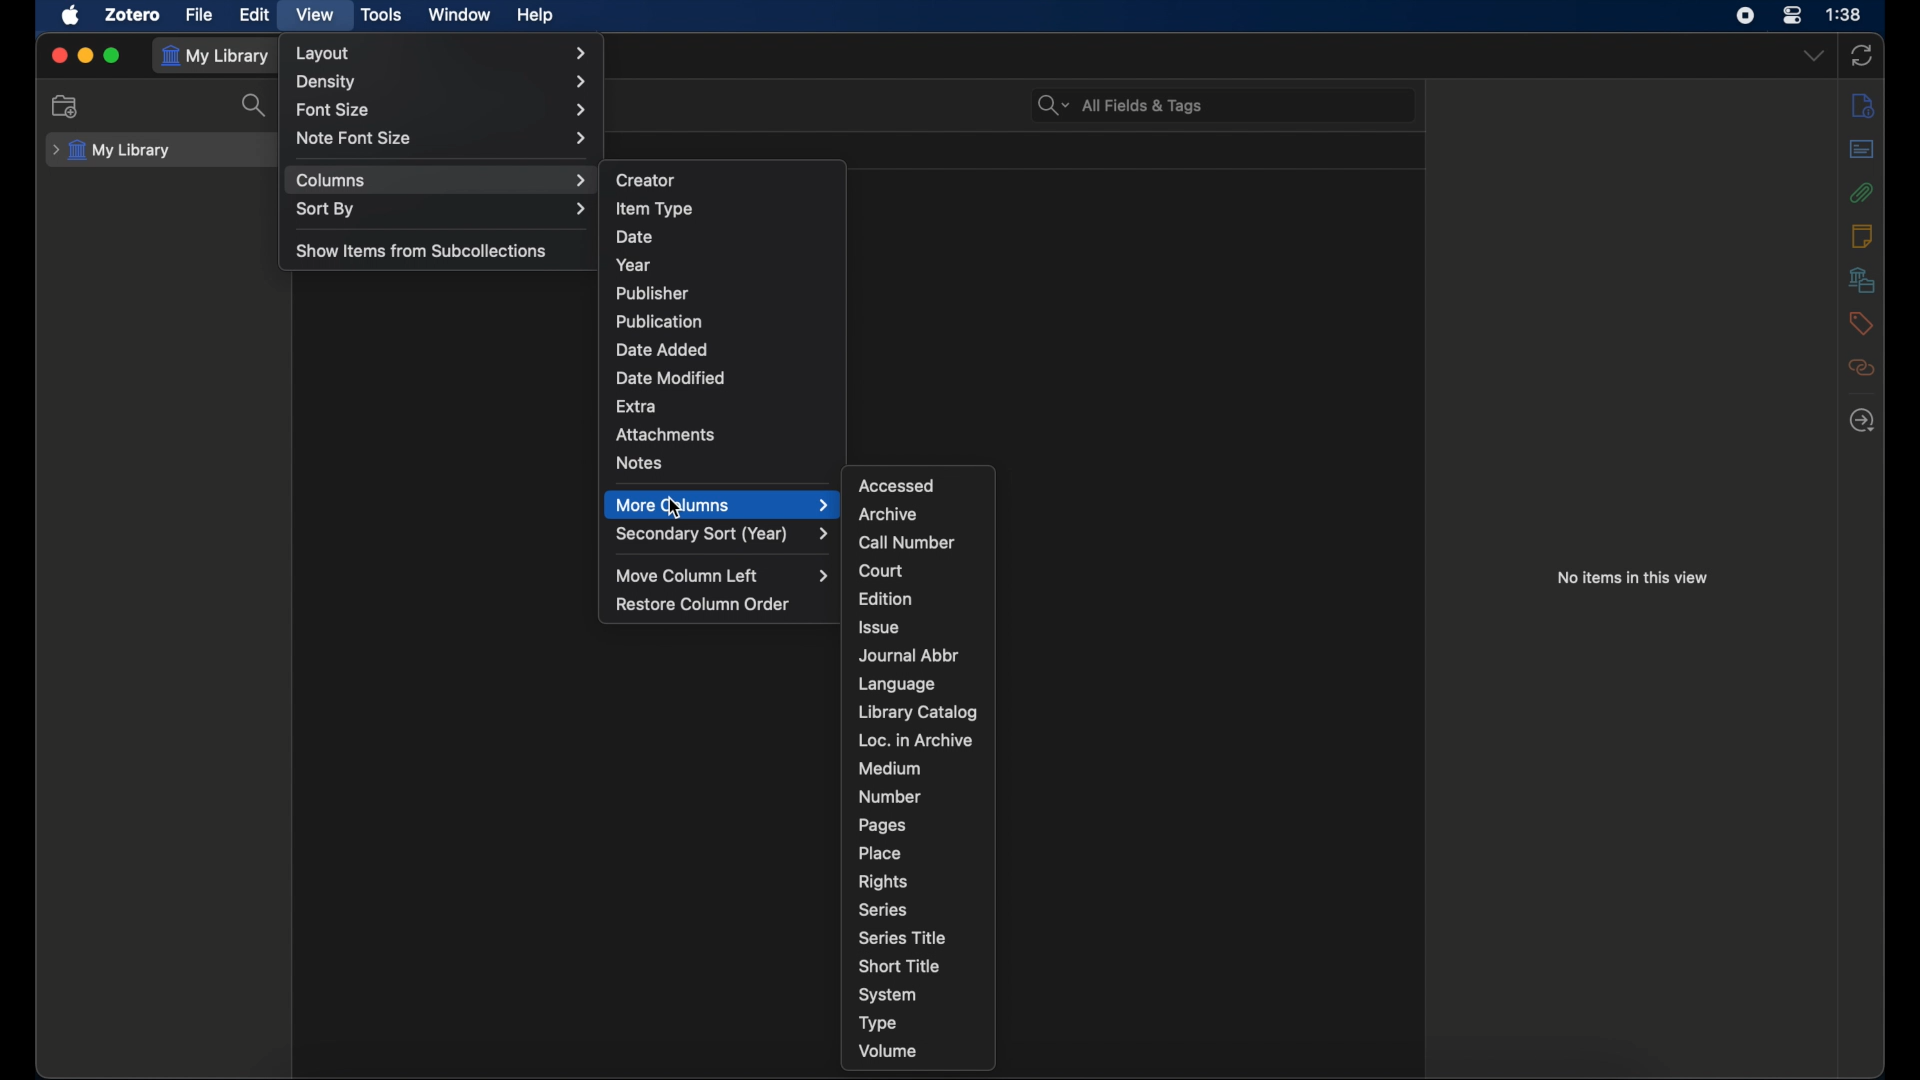  I want to click on series, so click(883, 910).